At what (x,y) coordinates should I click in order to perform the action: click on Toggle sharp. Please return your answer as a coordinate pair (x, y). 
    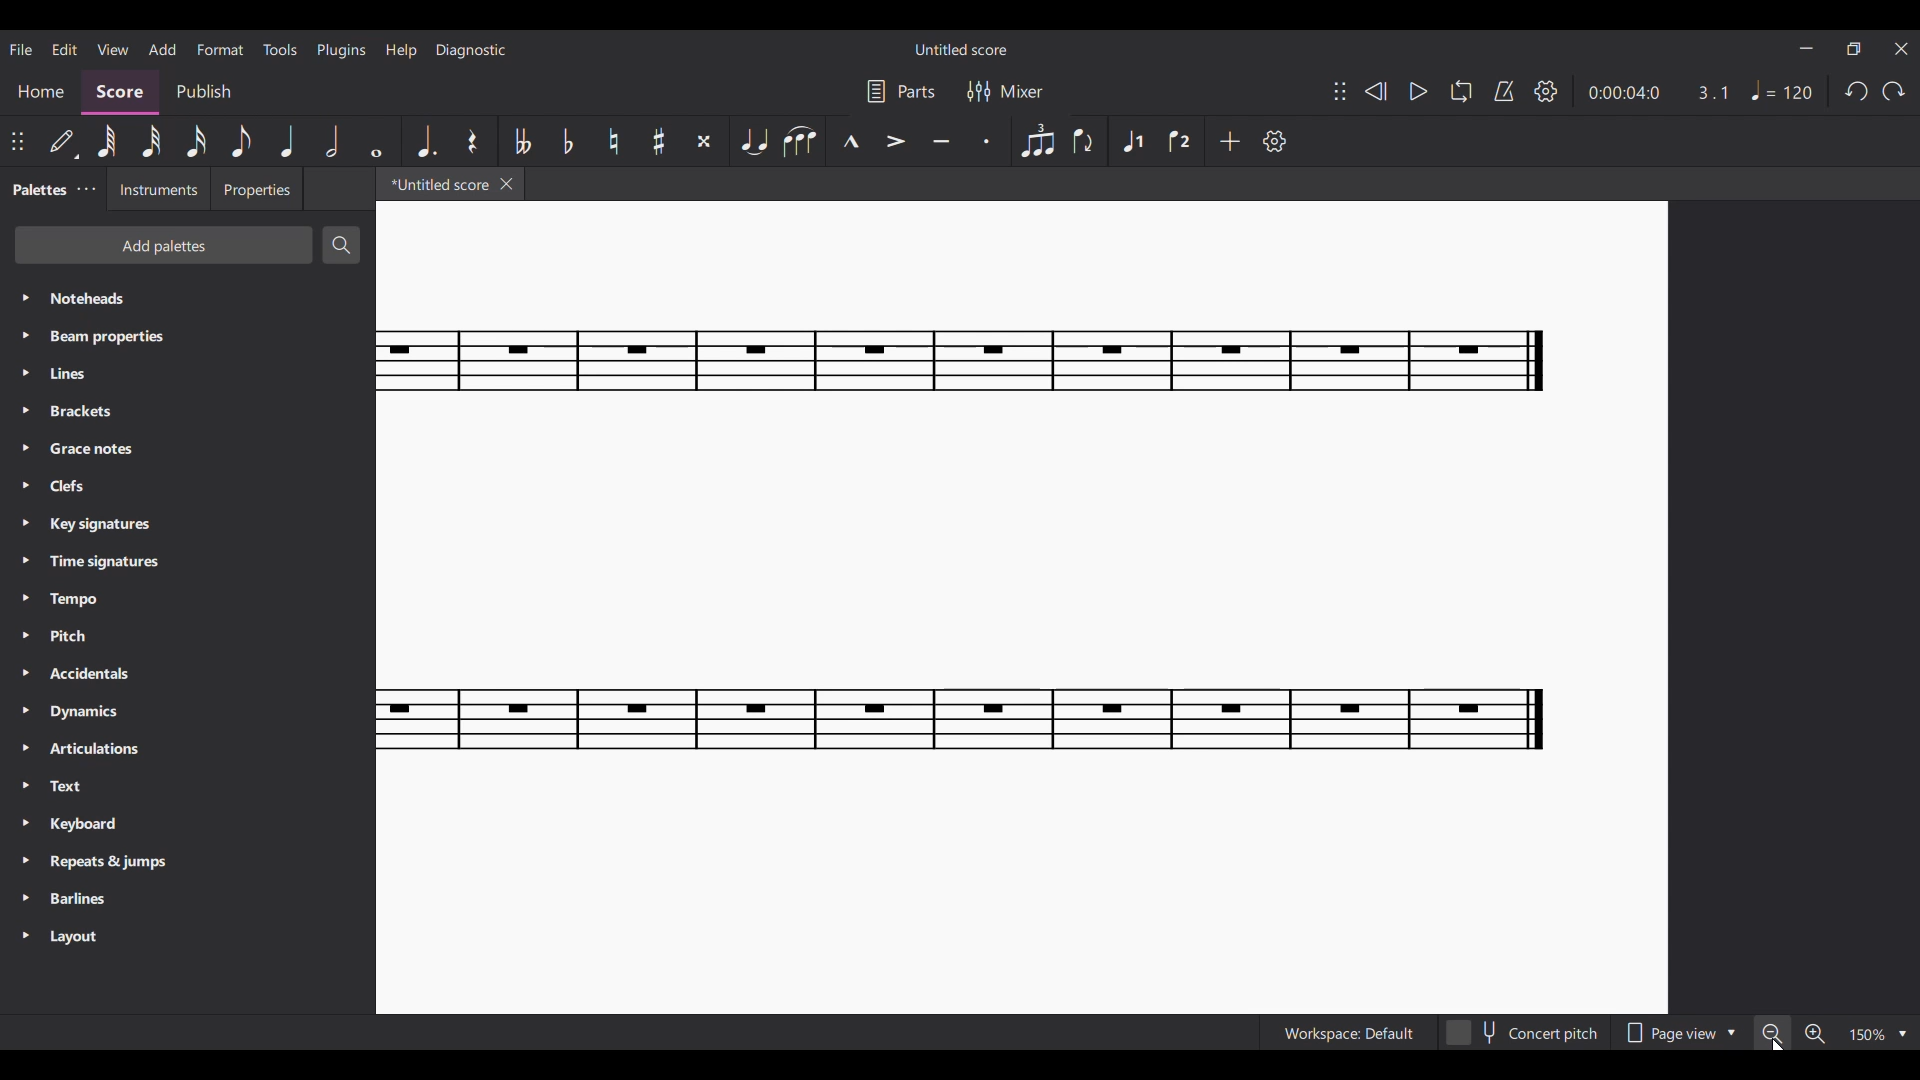
    Looking at the image, I should click on (660, 141).